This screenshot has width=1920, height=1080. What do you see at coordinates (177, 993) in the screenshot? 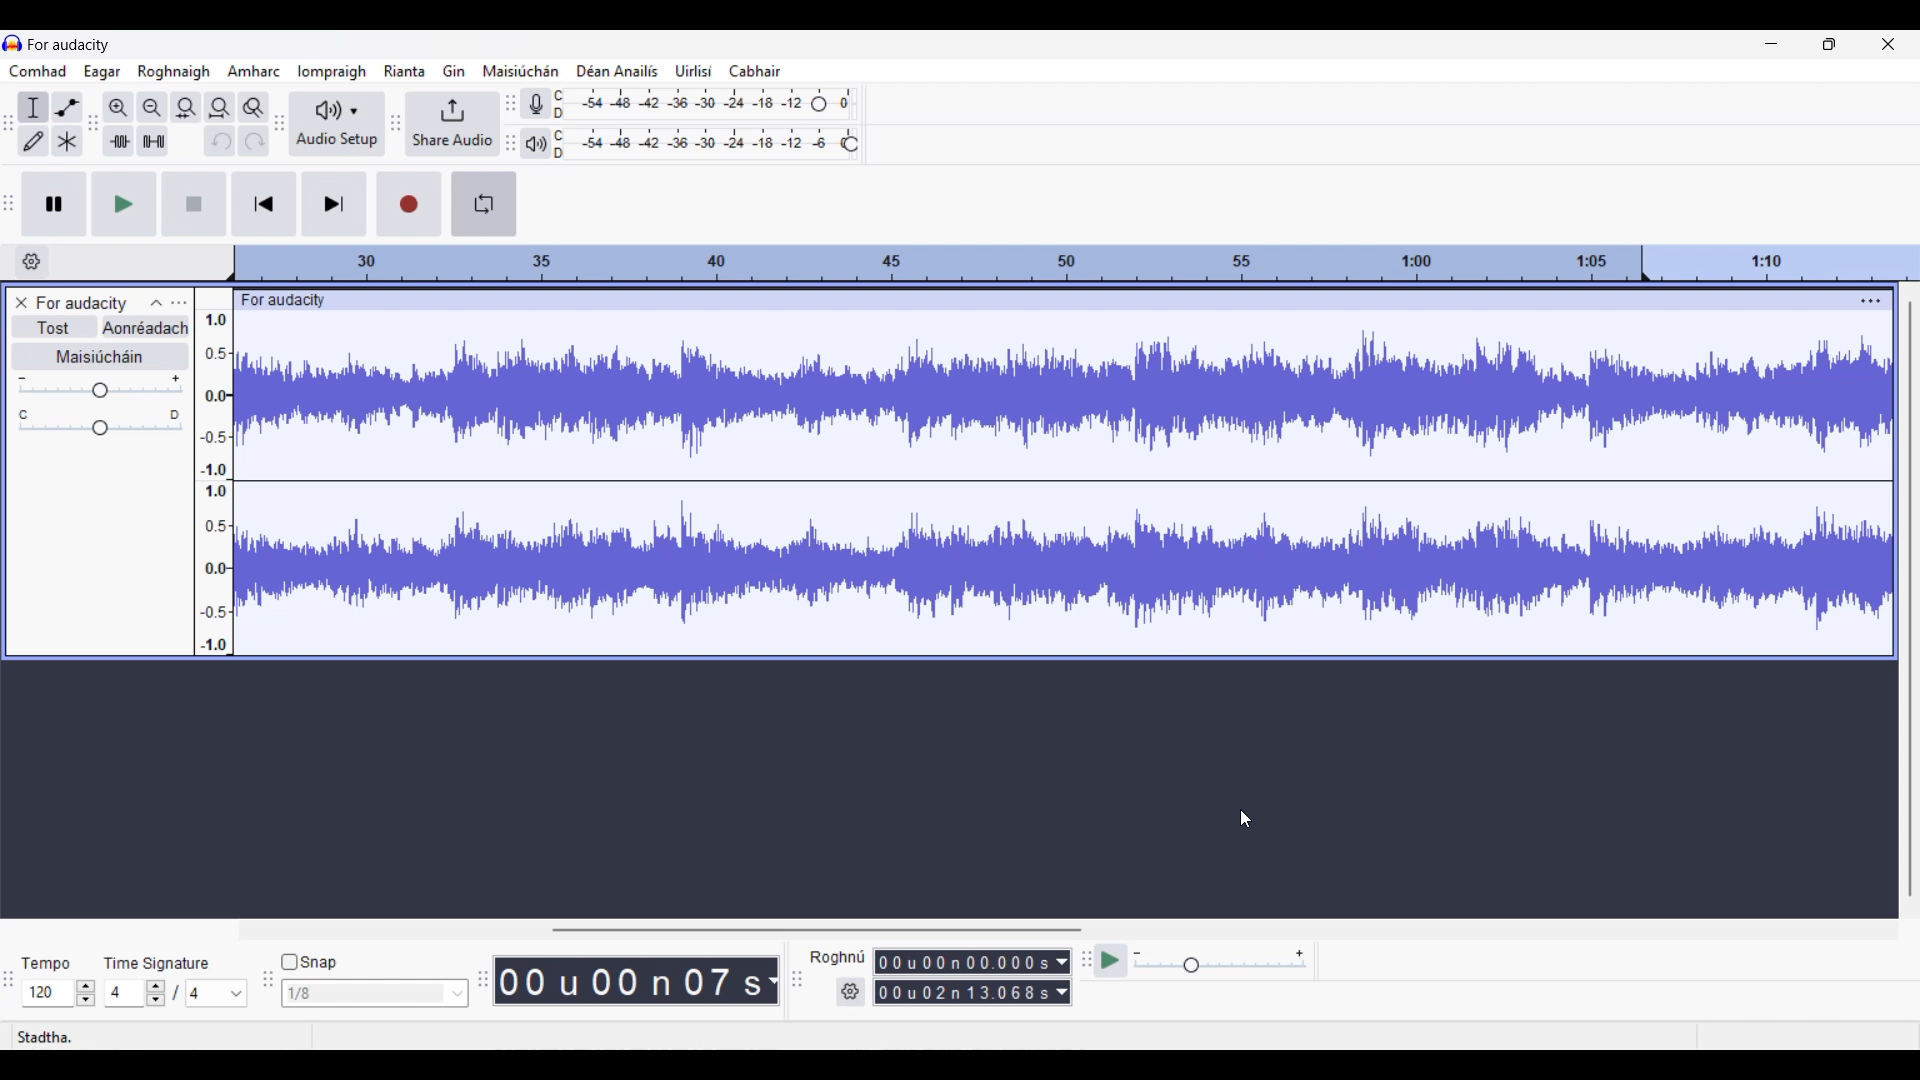
I see `4 /4` at bounding box center [177, 993].